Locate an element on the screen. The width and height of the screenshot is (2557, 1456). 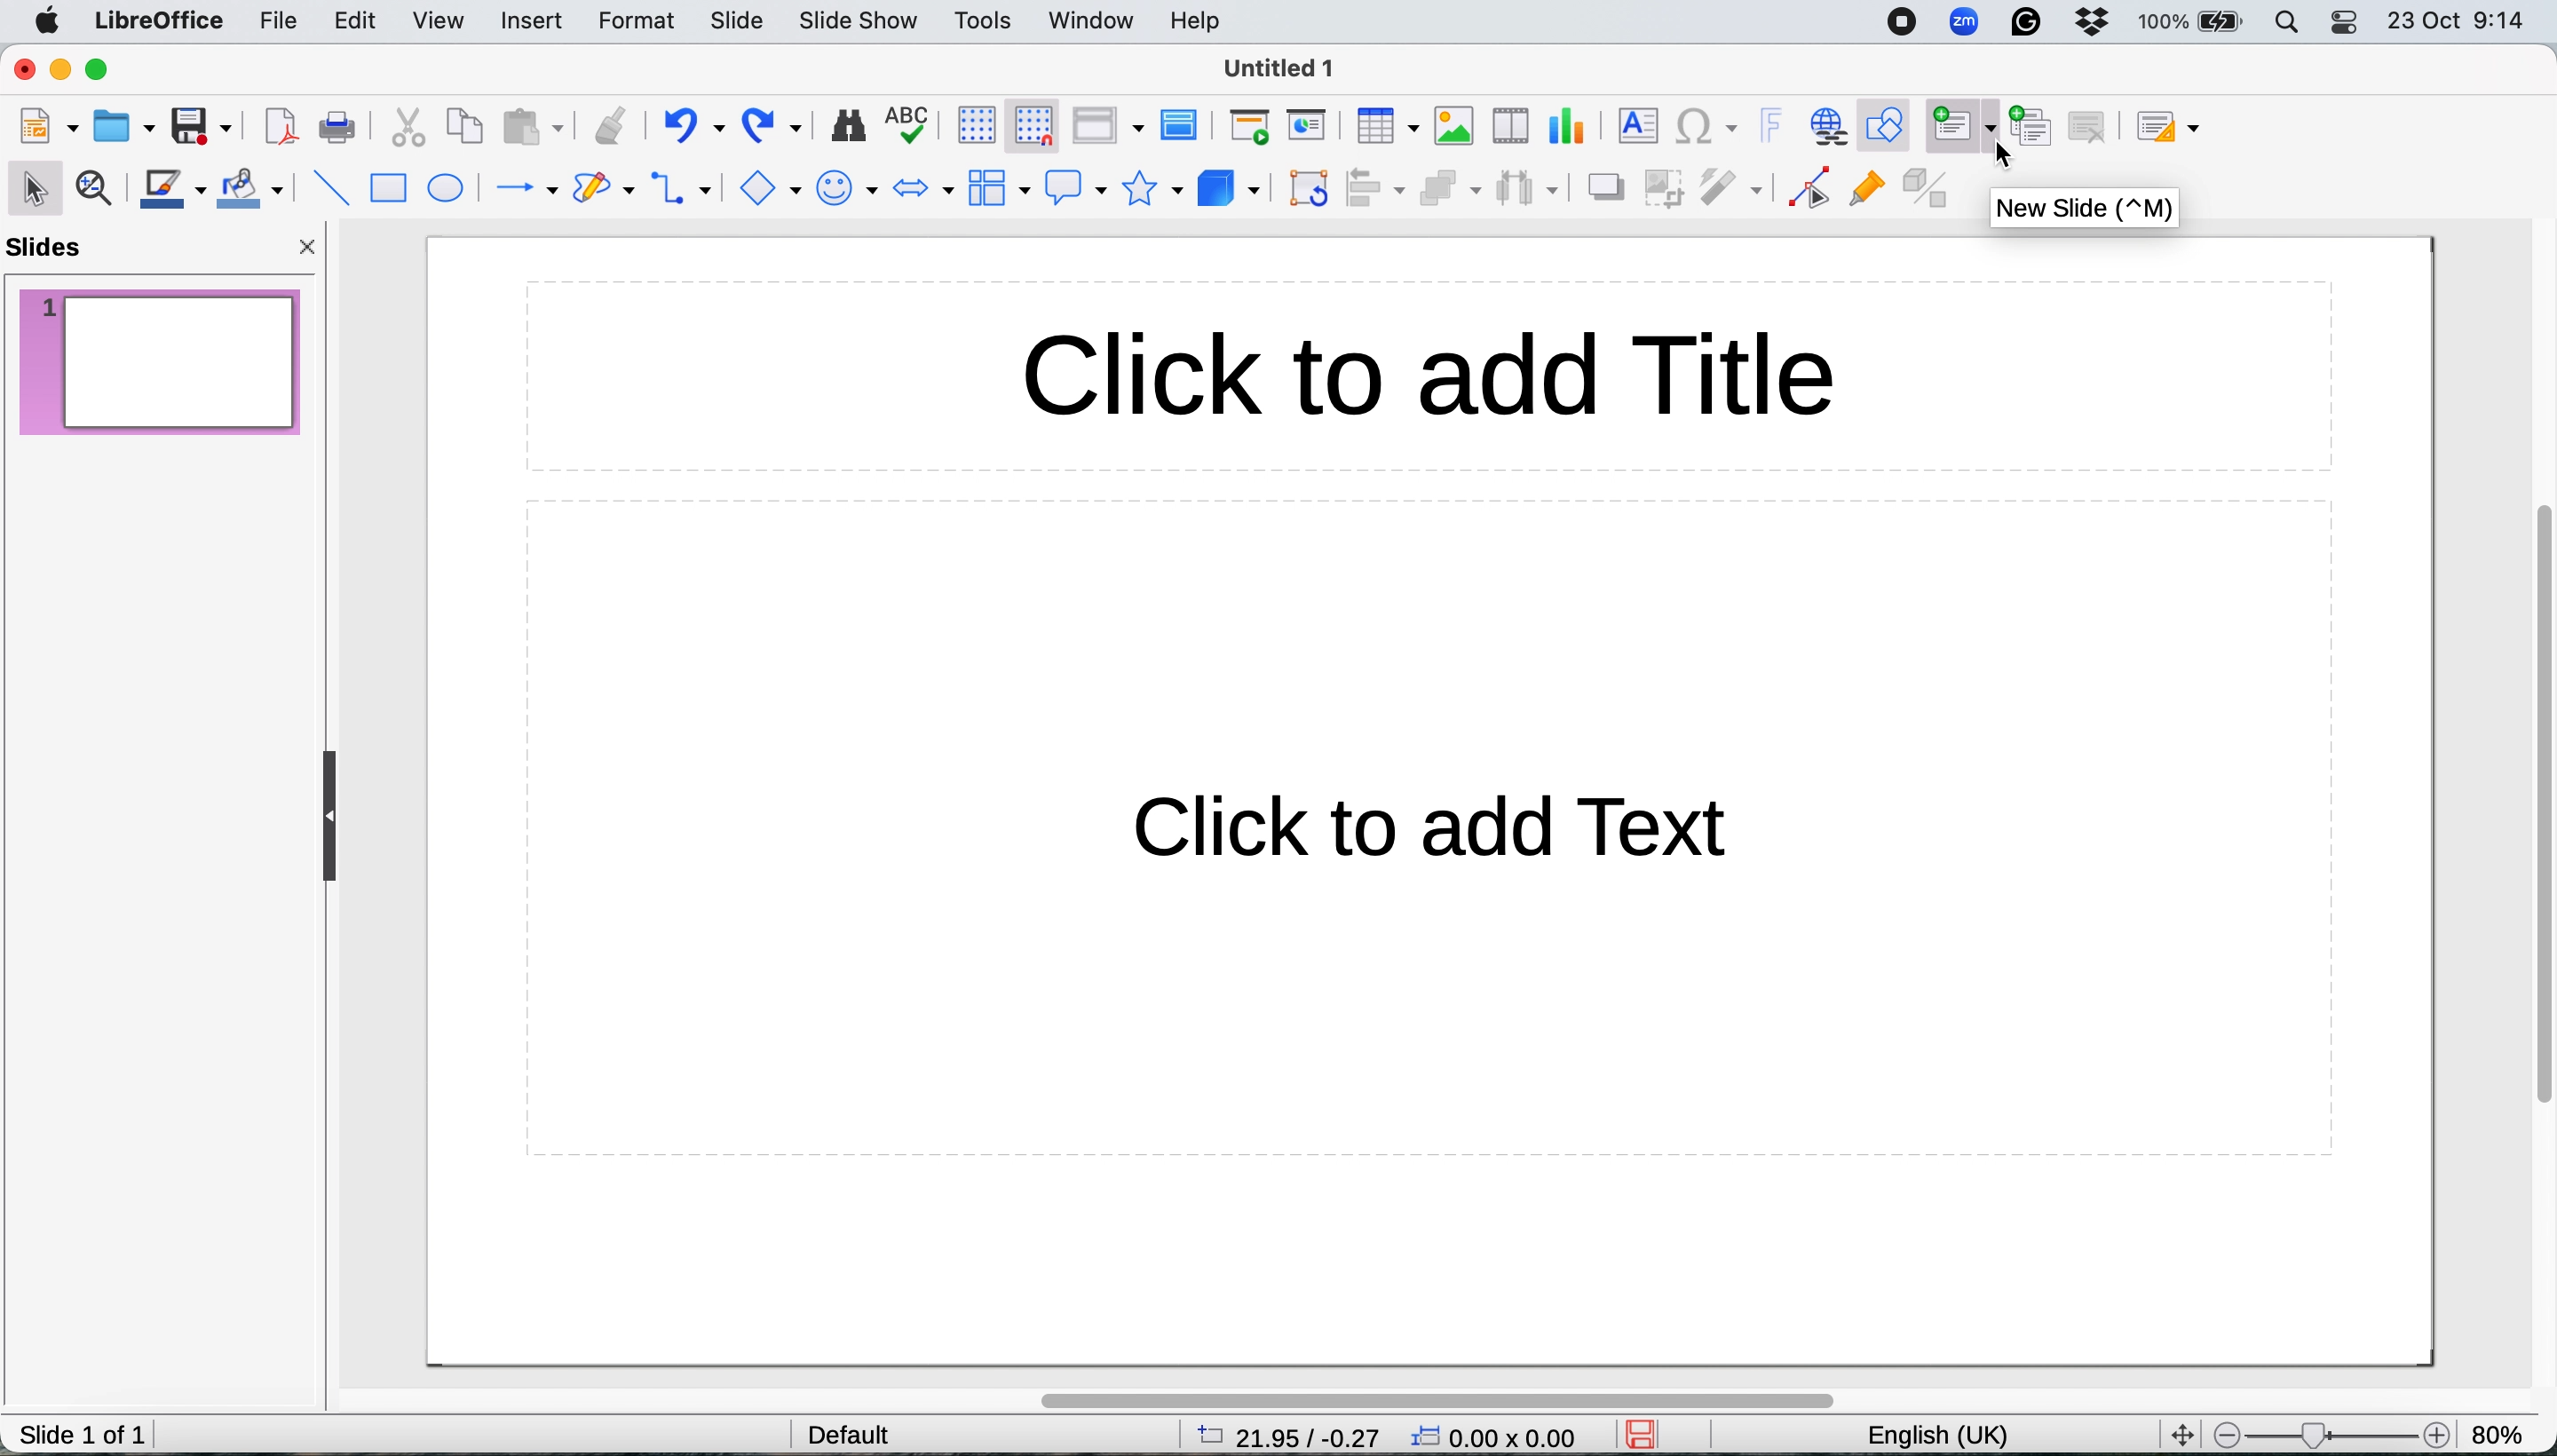
screen recorder is located at coordinates (1901, 24).